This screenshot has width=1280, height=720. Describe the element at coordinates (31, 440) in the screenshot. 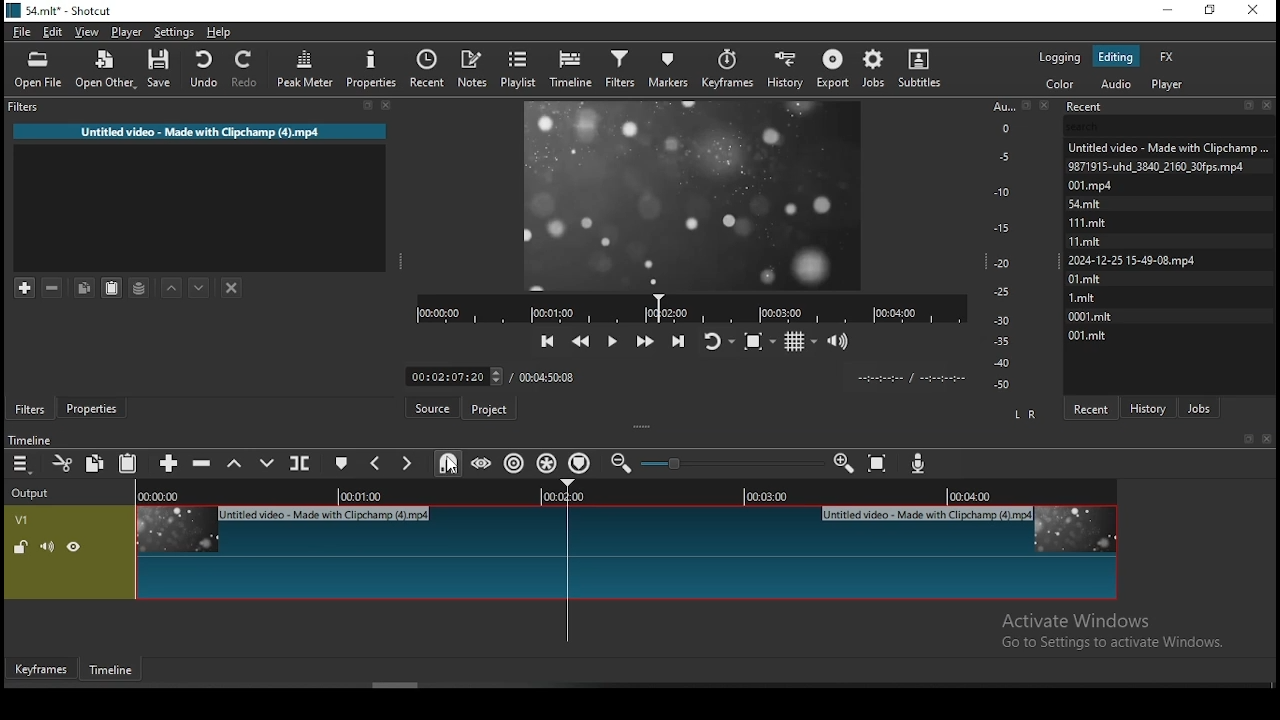

I see `timeline` at that location.